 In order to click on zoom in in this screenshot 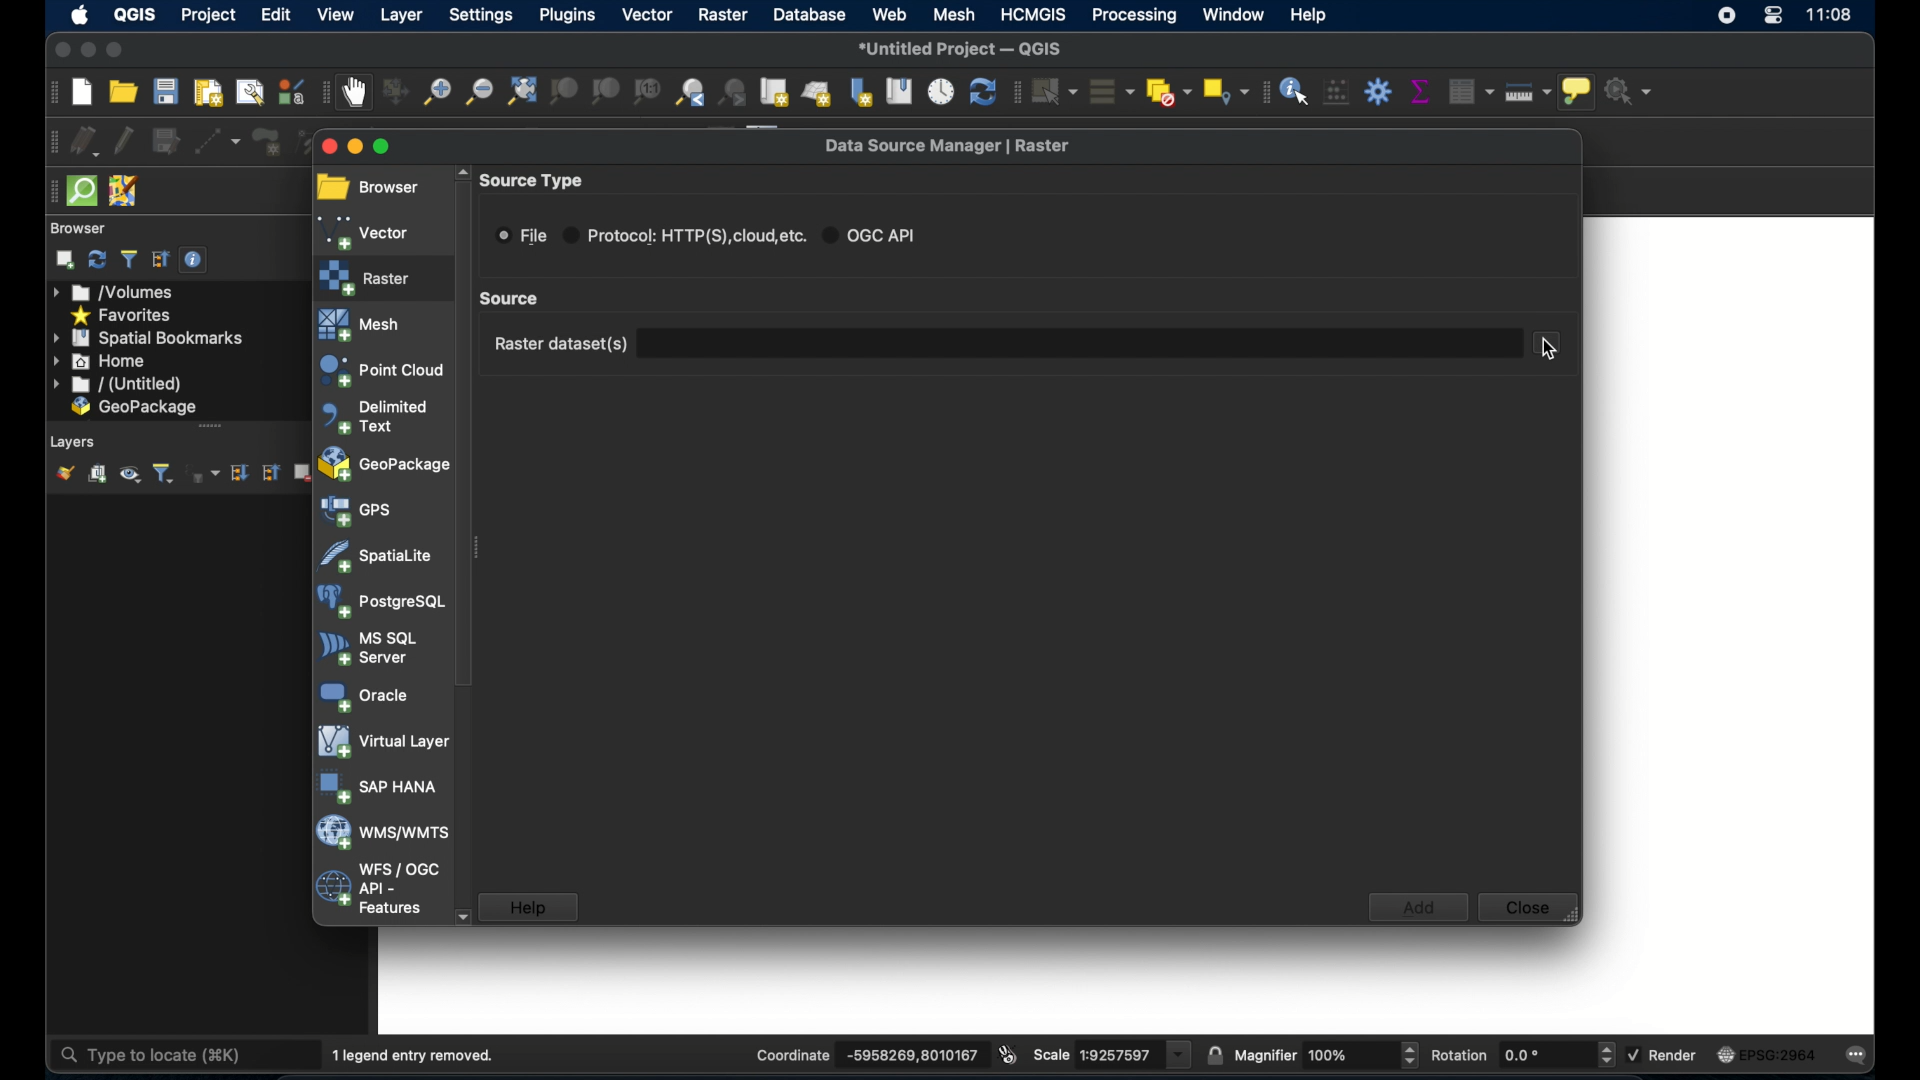, I will do `click(437, 91)`.